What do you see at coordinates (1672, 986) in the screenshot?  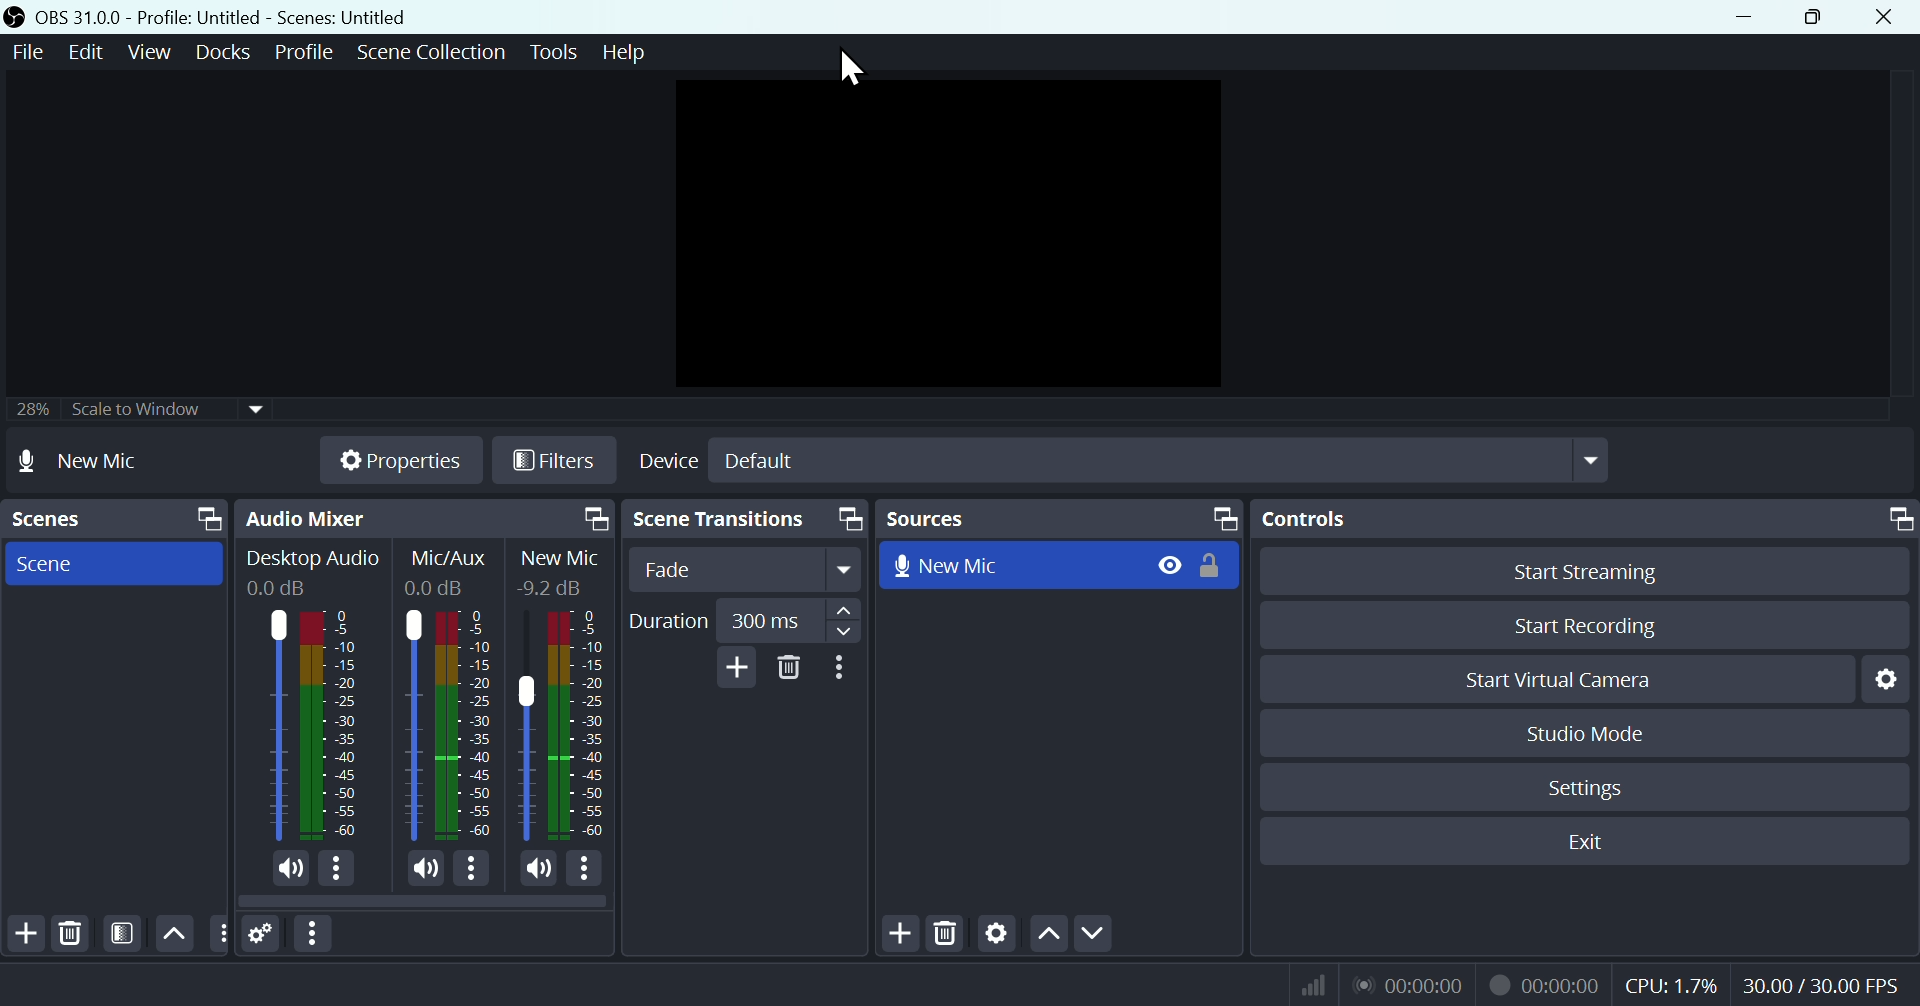 I see `CPU Usage` at bounding box center [1672, 986].